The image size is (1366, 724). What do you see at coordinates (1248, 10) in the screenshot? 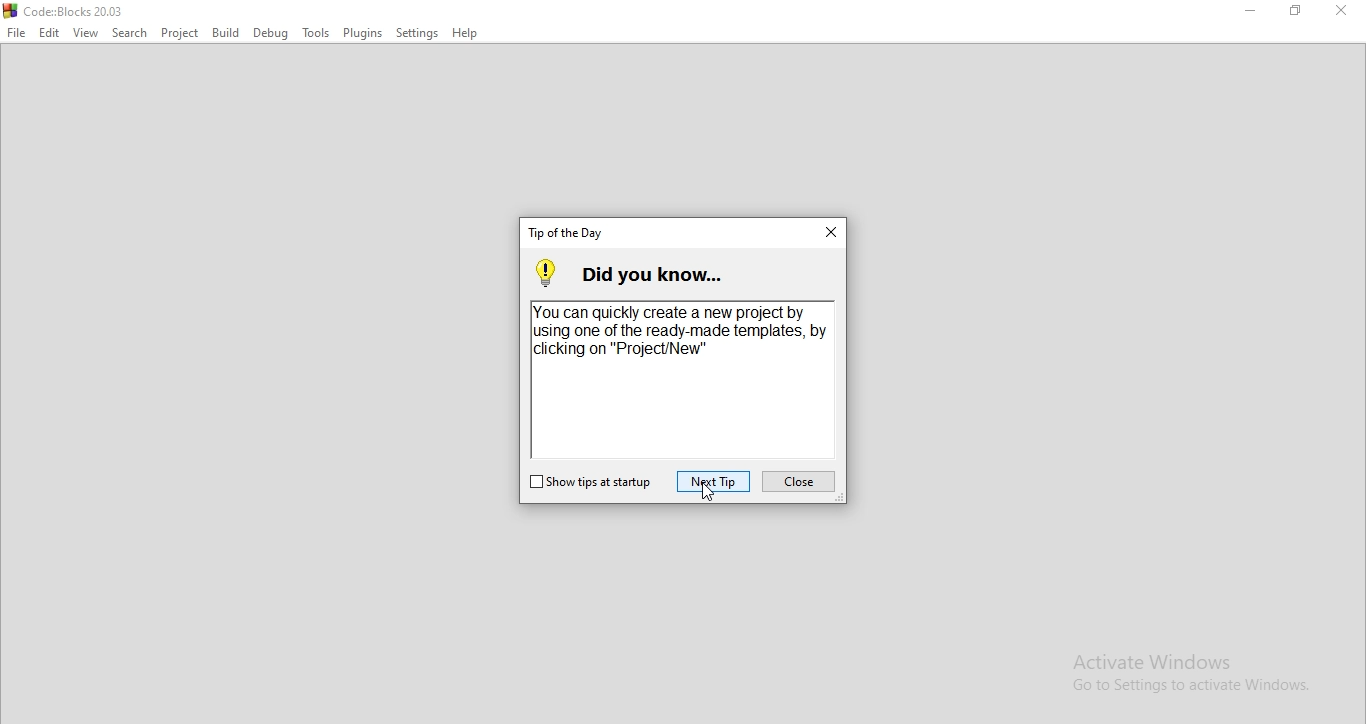
I see `Minimise` at bounding box center [1248, 10].